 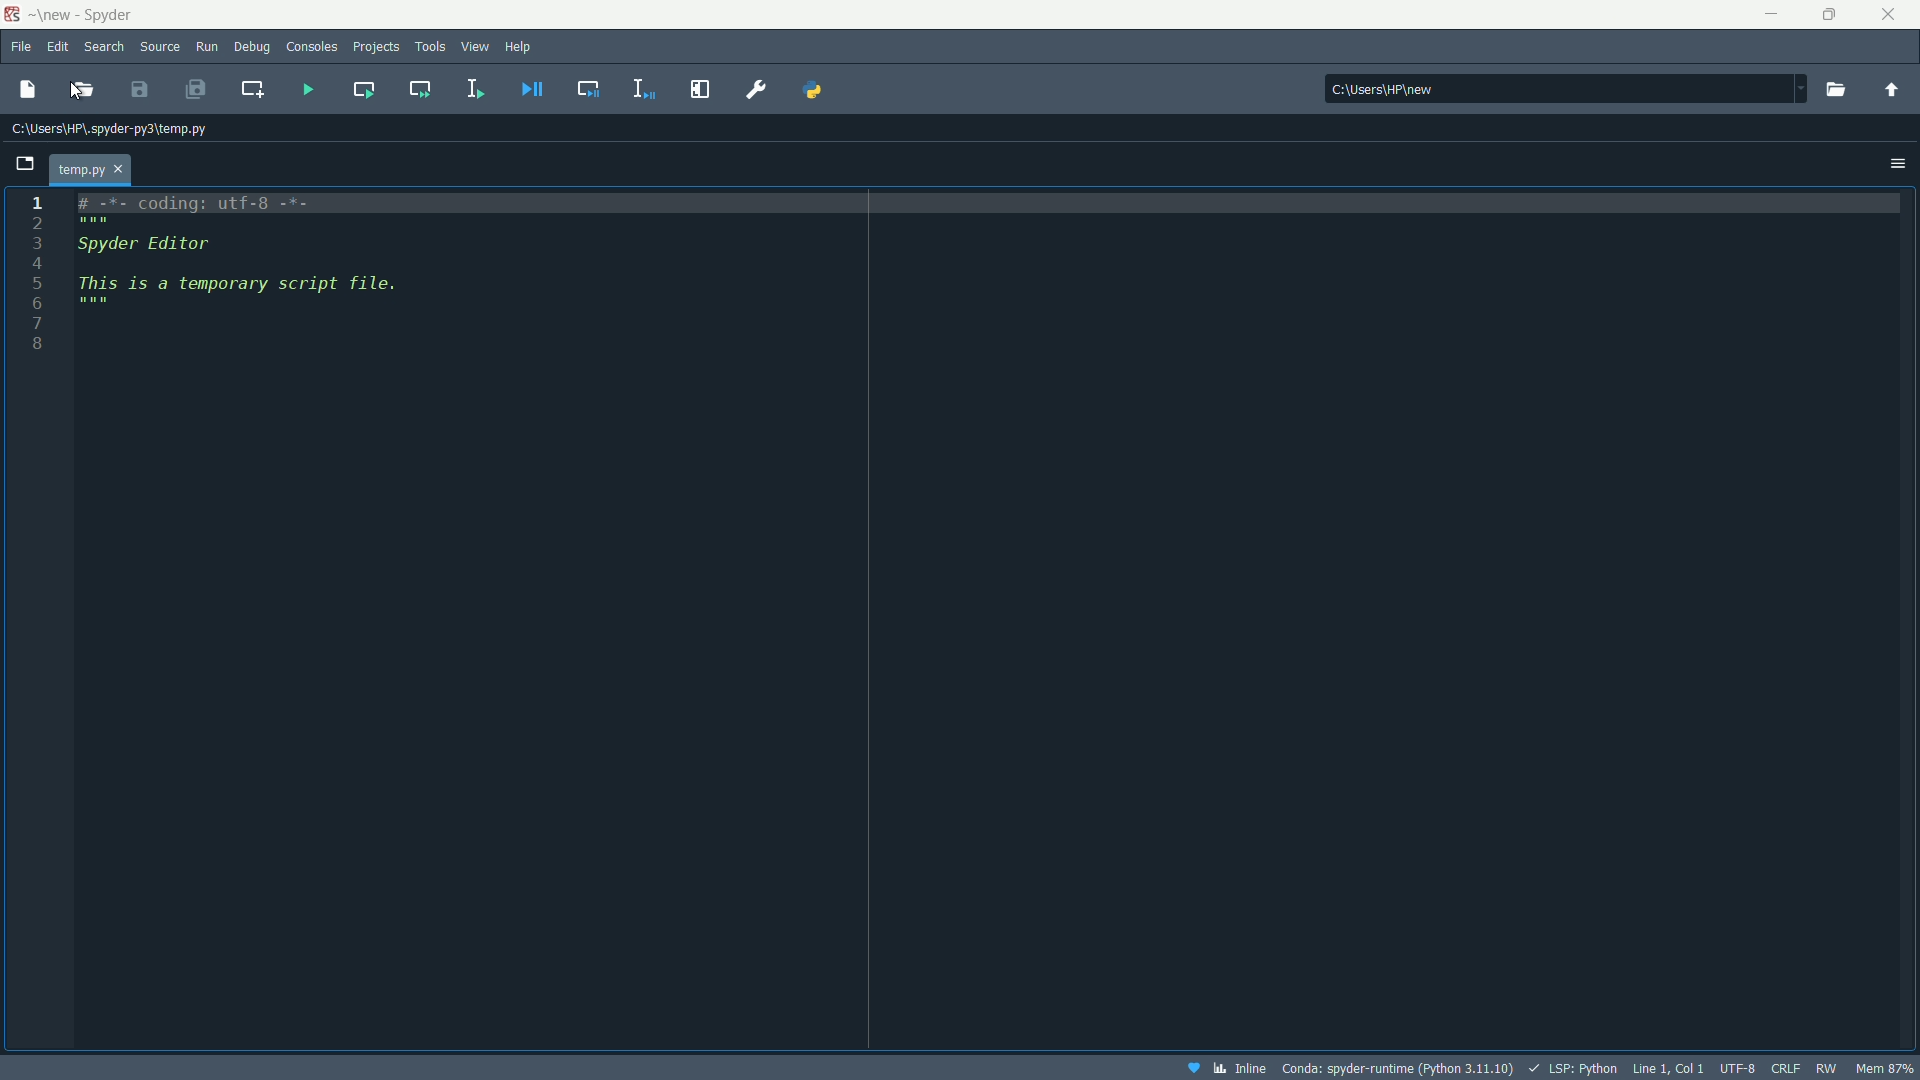 What do you see at coordinates (204, 49) in the screenshot?
I see `Run menu` at bounding box center [204, 49].